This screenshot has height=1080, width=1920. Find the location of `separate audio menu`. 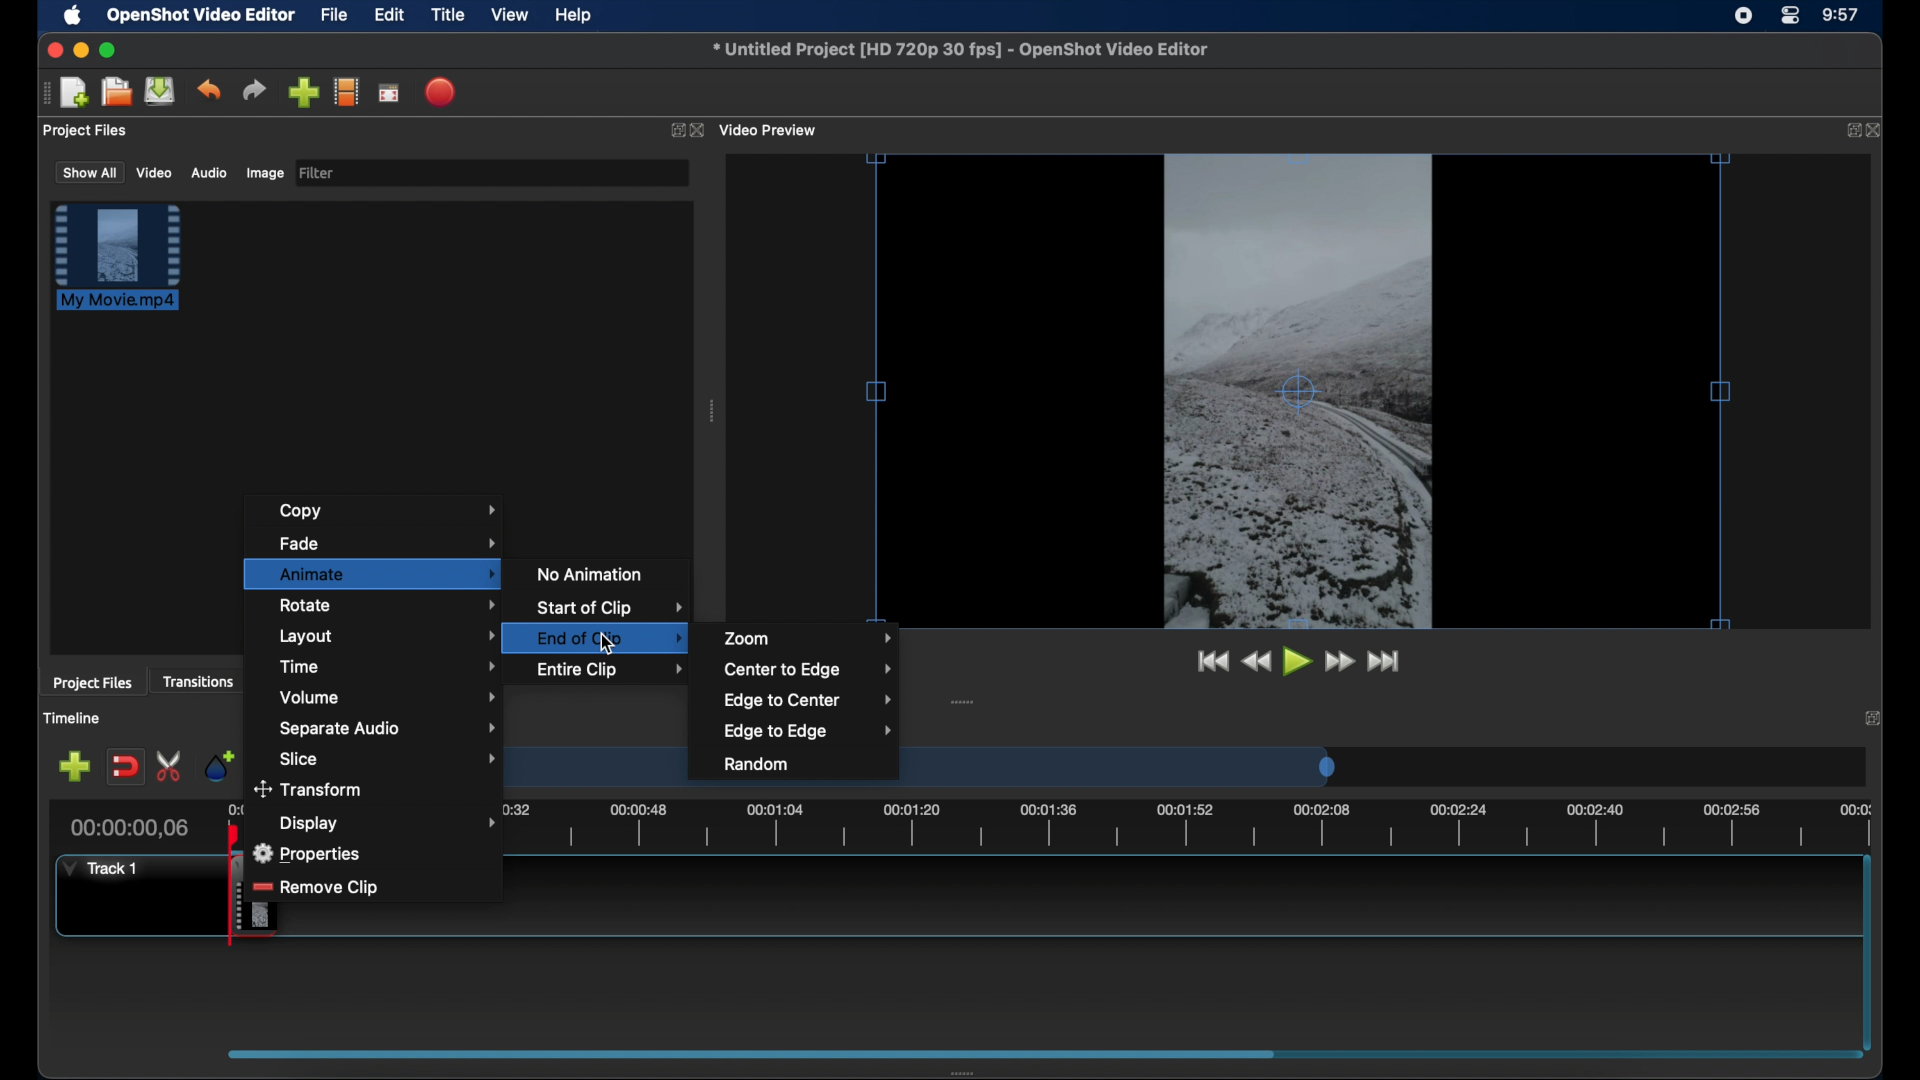

separate audio menu is located at coordinates (389, 730).